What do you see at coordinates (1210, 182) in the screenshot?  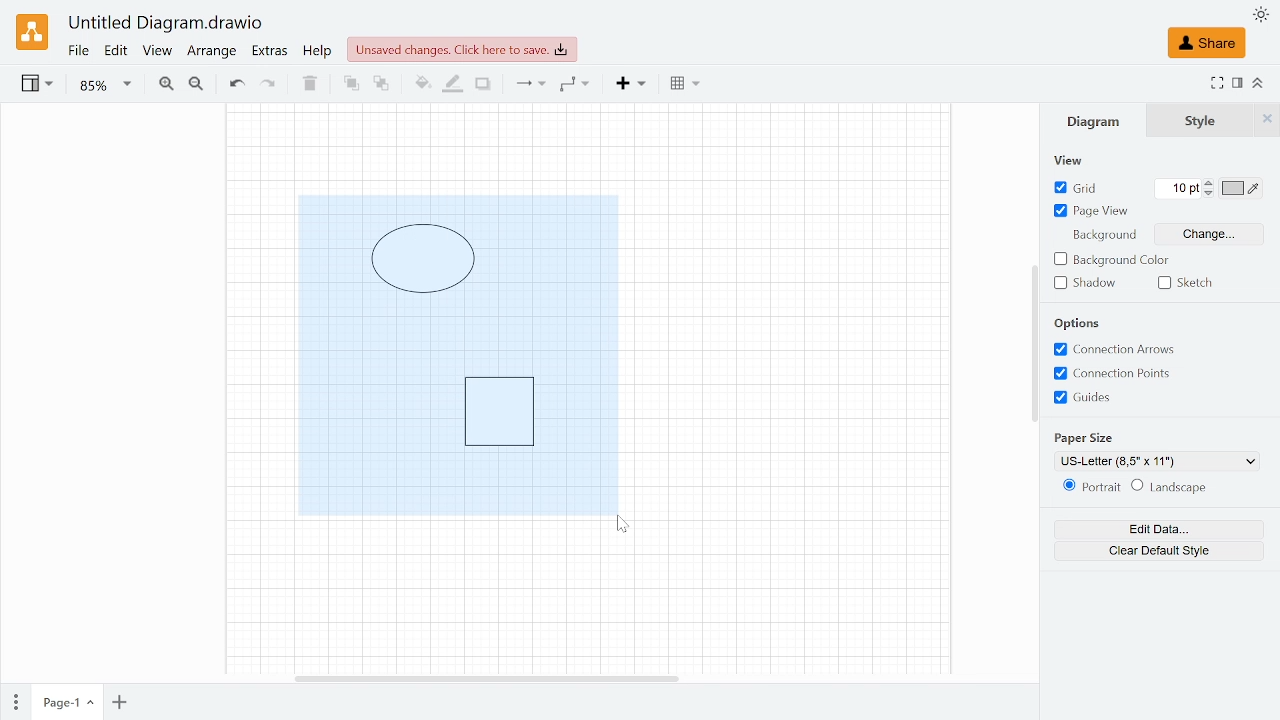 I see `Increase grid unit` at bounding box center [1210, 182].